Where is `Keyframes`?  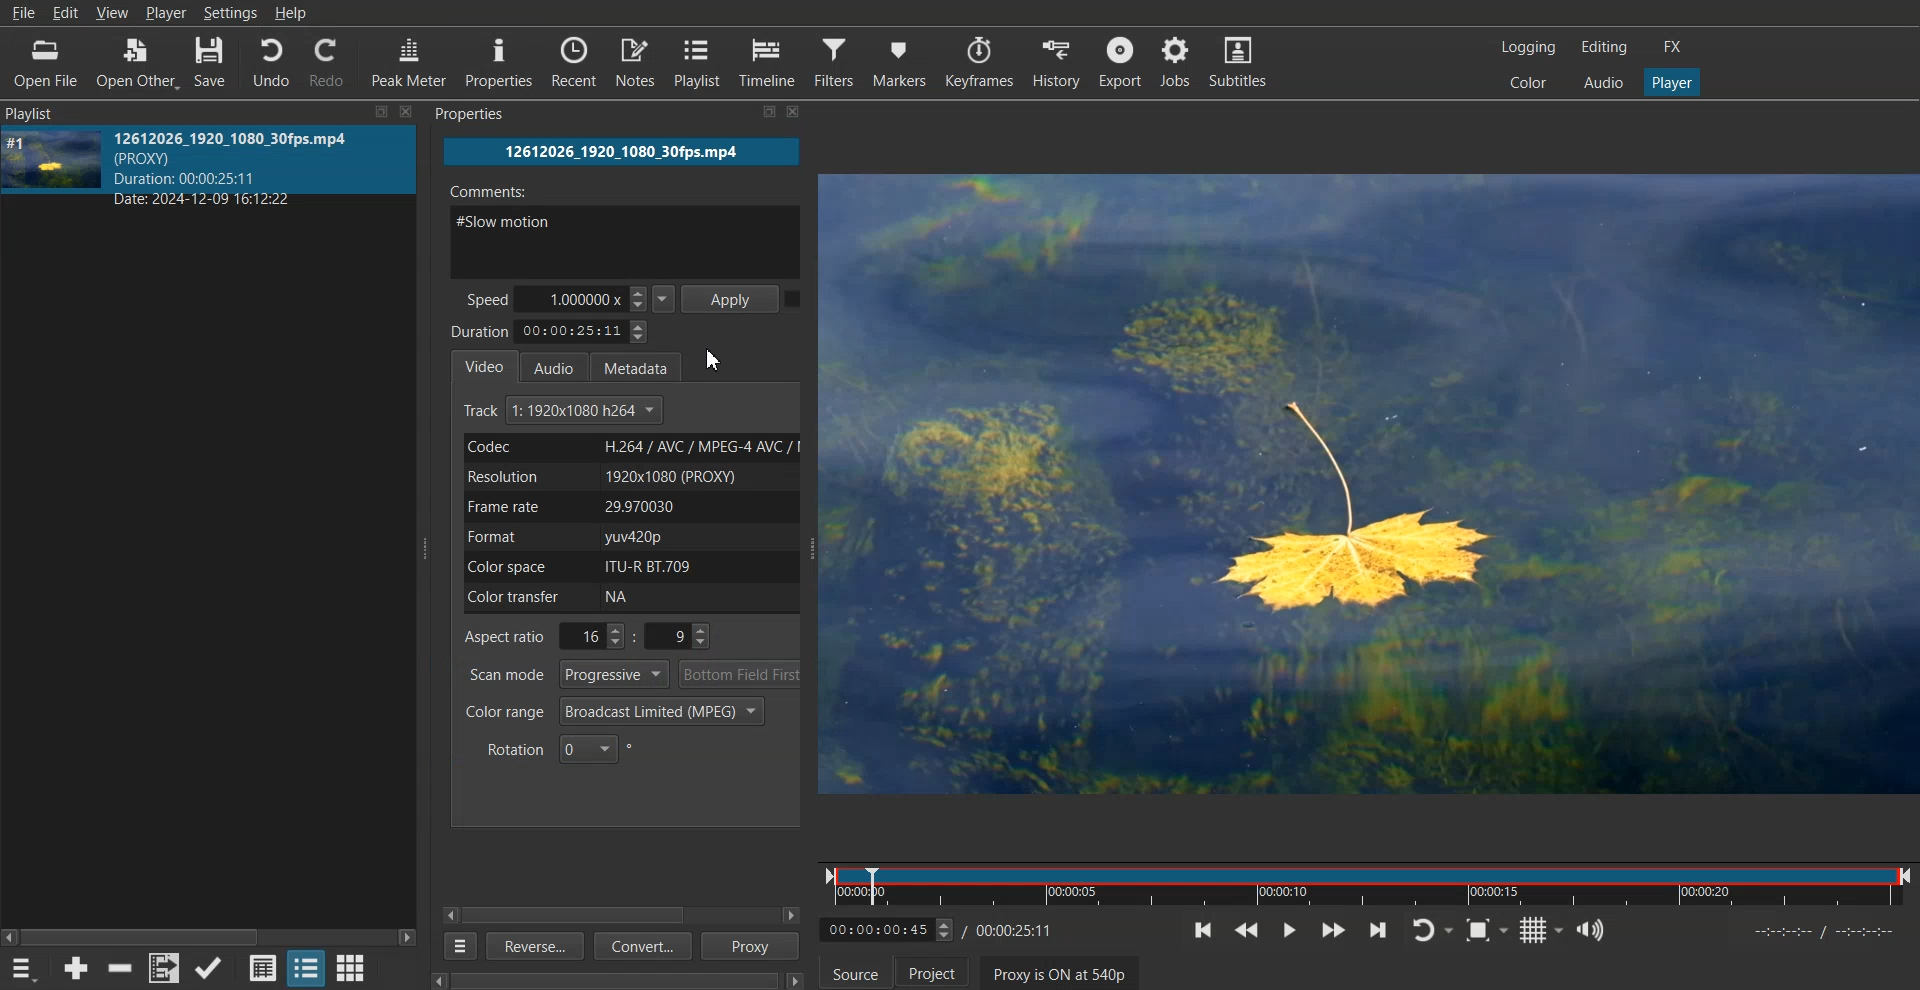
Keyframes is located at coordinates (979, 61).